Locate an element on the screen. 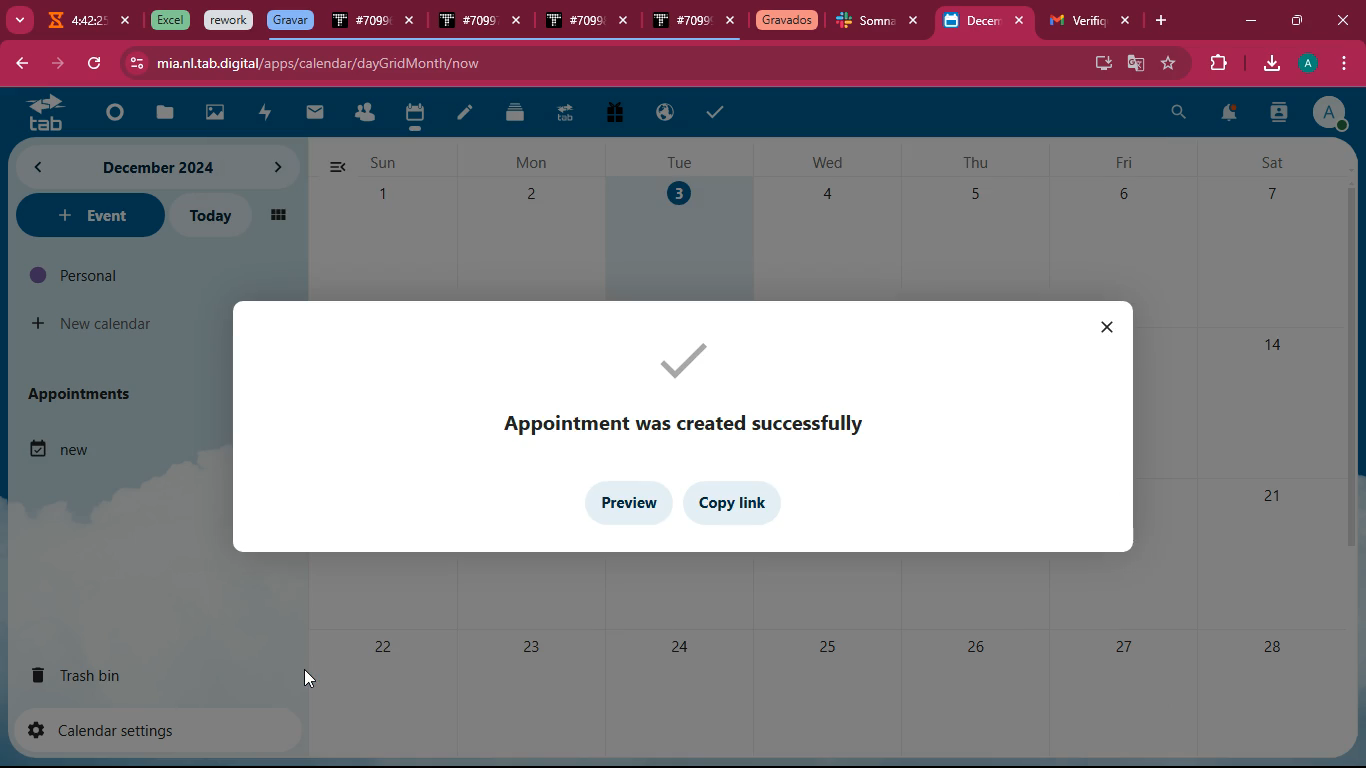 The width and height of the screenshot is (1366, 768). files is located at coordinates (517, 112).